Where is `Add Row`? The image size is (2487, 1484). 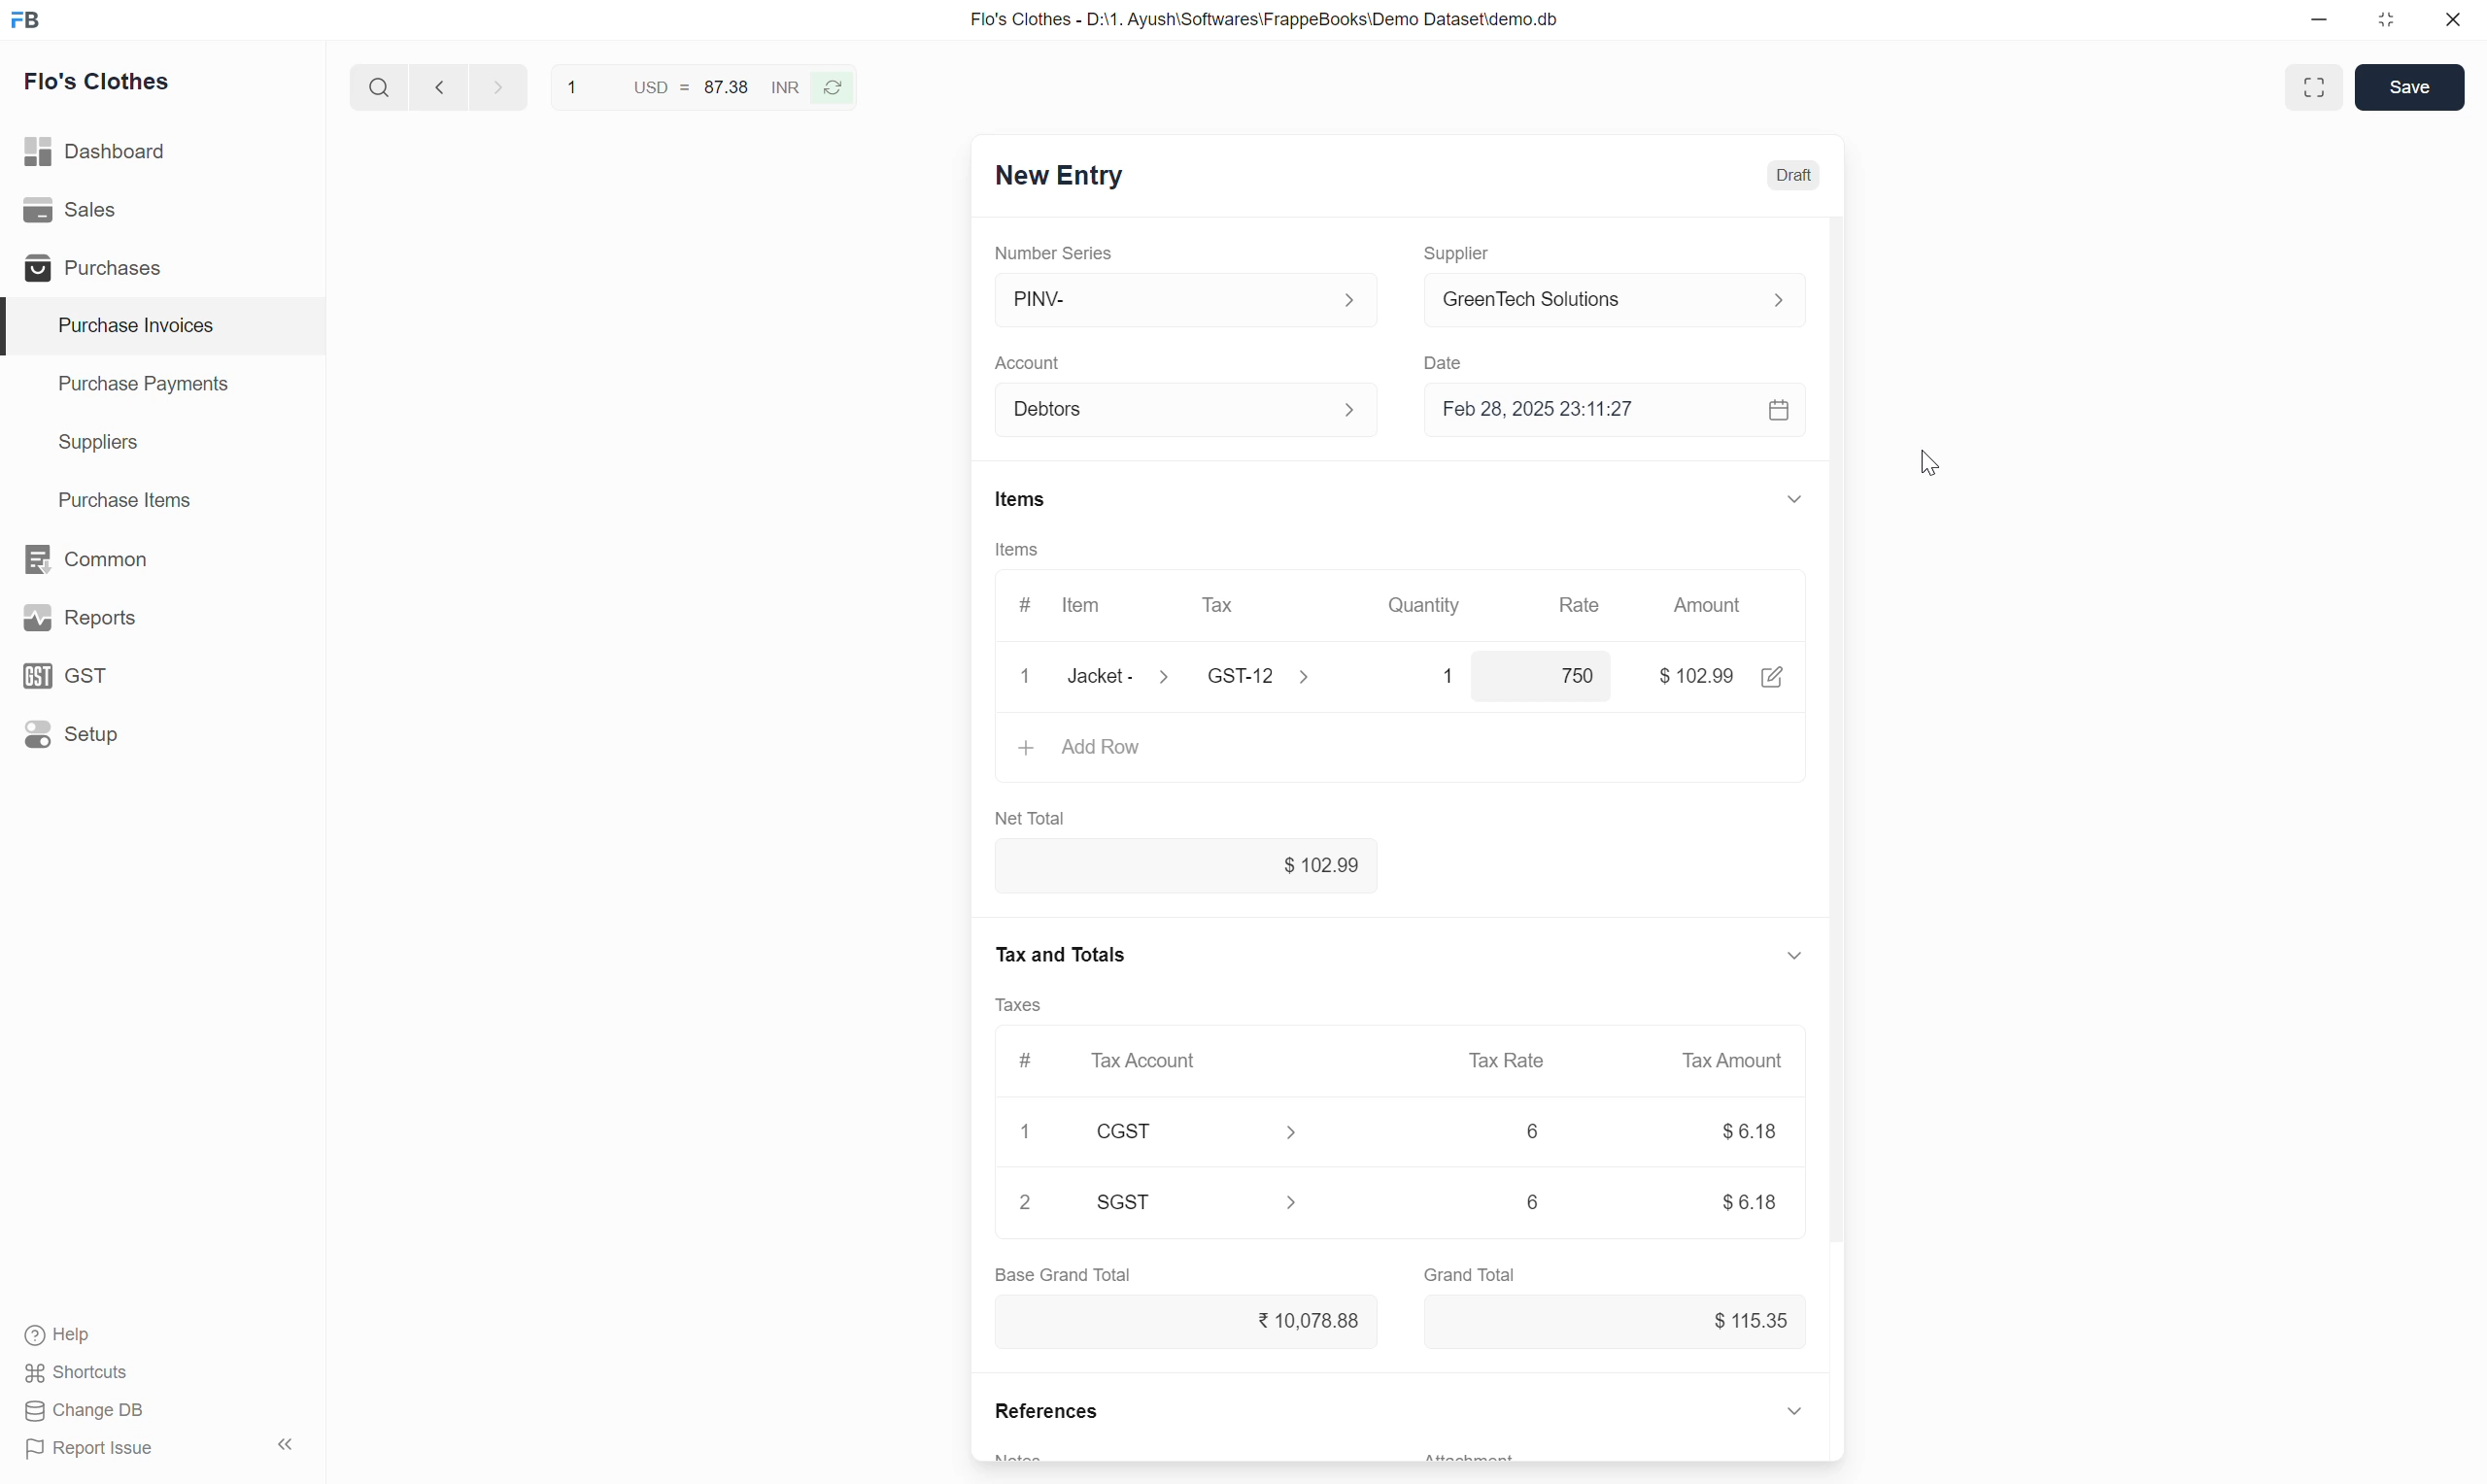
Add Row is located at coordinates (1401, 750).